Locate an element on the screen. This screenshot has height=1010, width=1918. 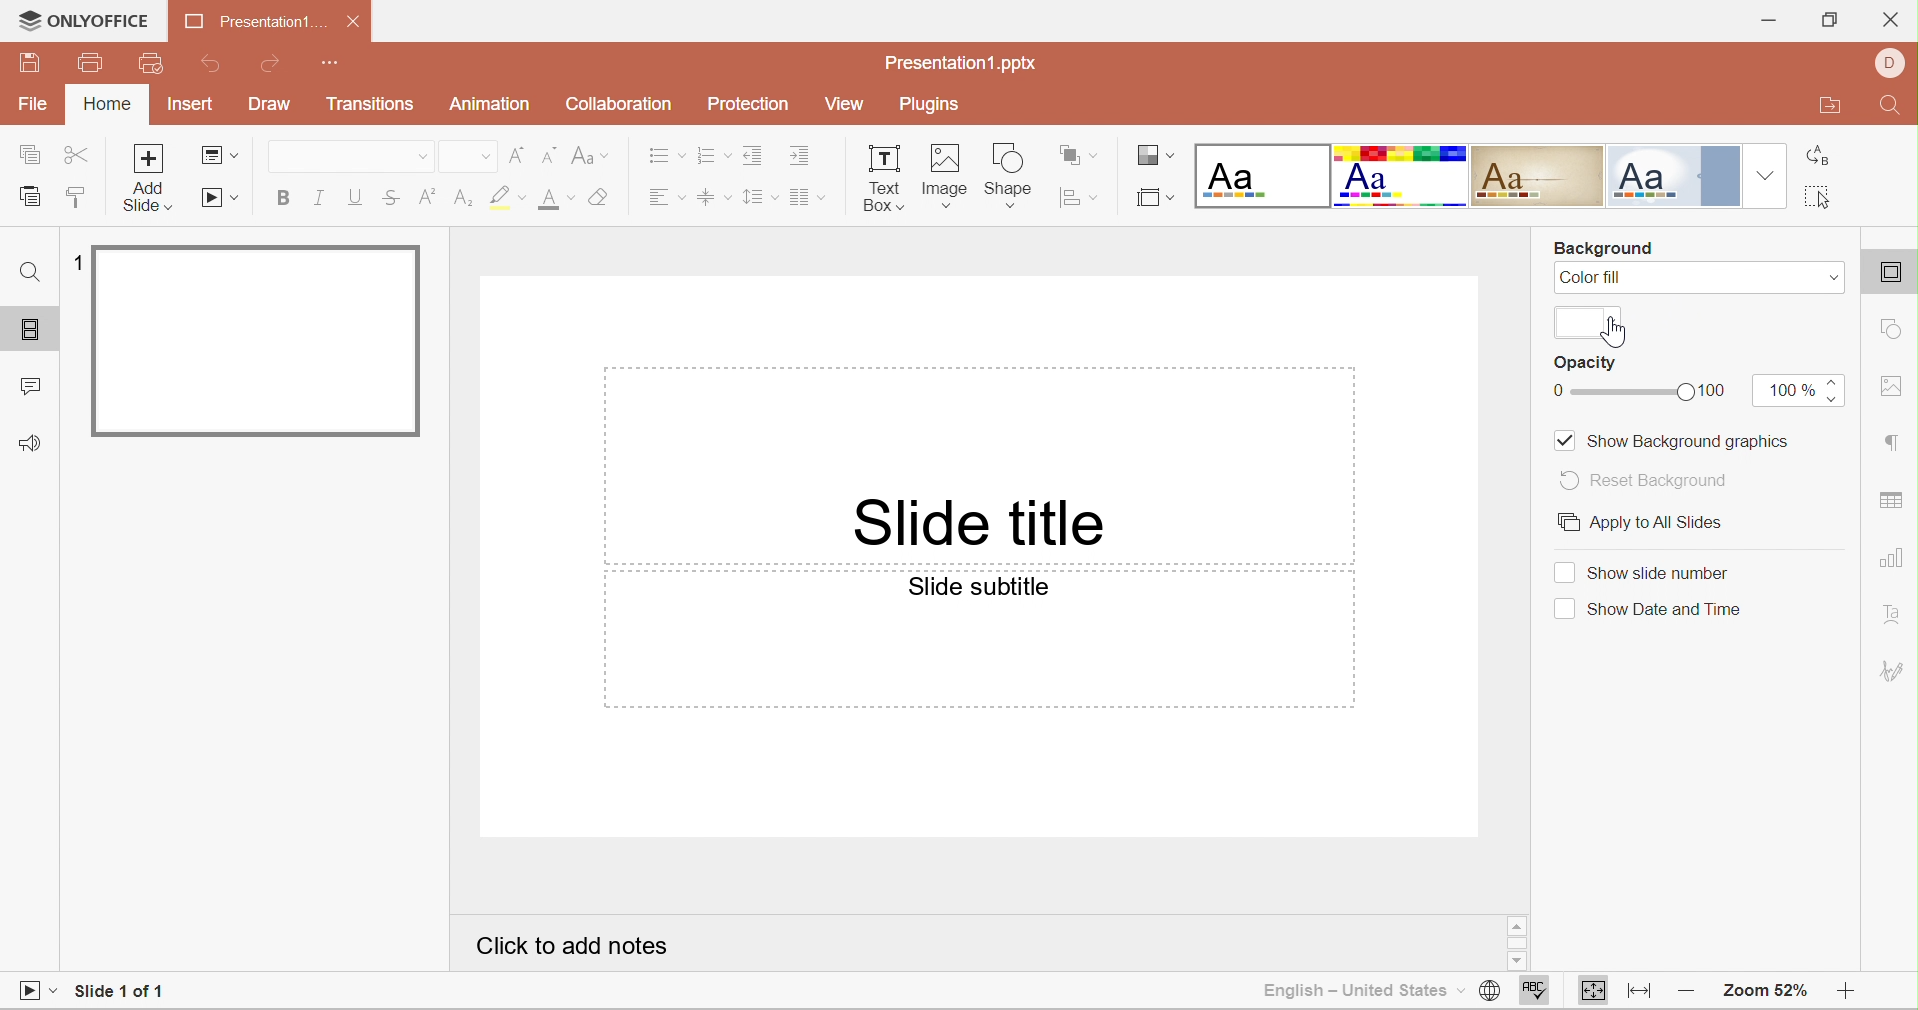
Copy is located at coordinates (25, 153).